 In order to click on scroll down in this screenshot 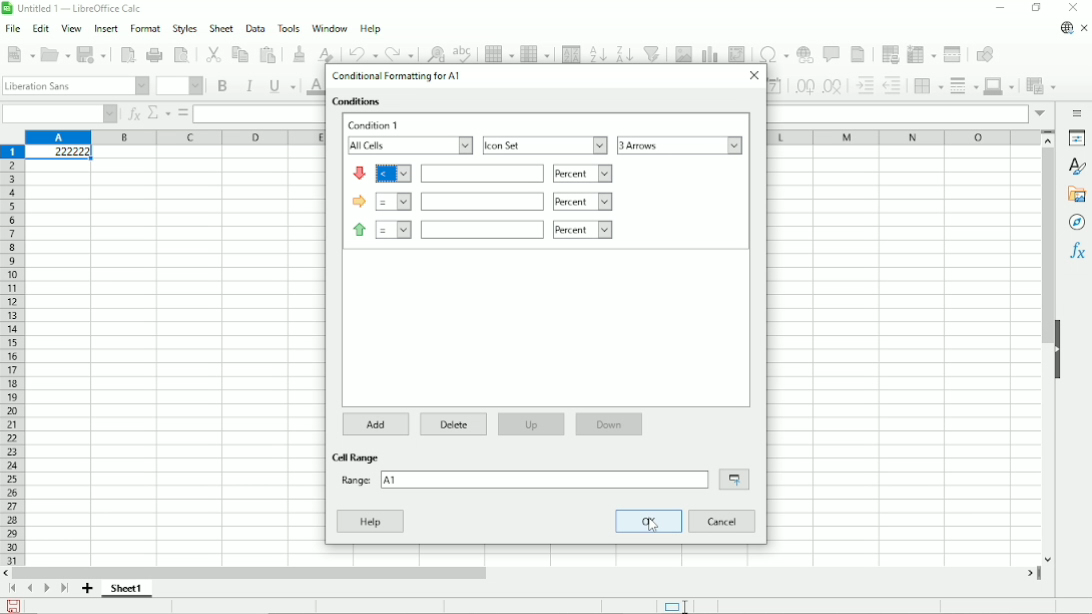, I will do `click(1048, 559)`.